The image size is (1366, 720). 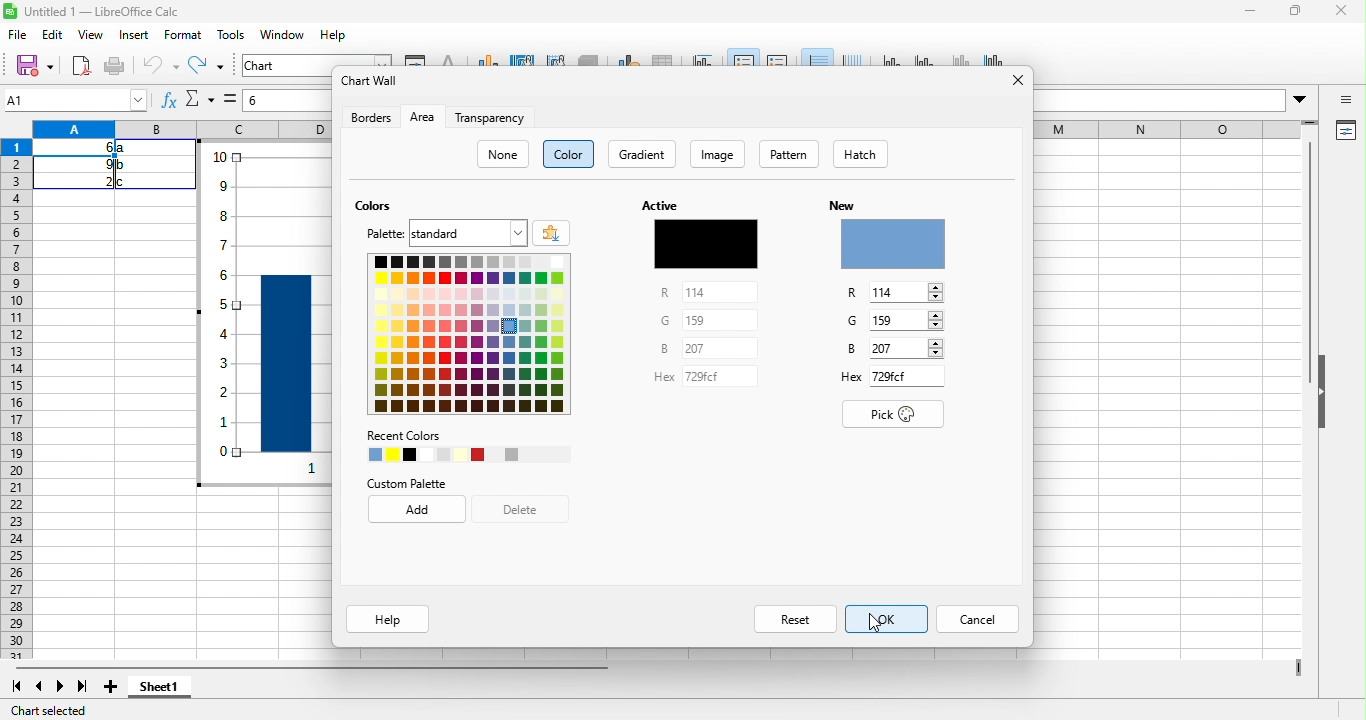 What do you see at coordinates (205, 65) in the screenshot?
I see `redo` at bounding box center [205, 65].